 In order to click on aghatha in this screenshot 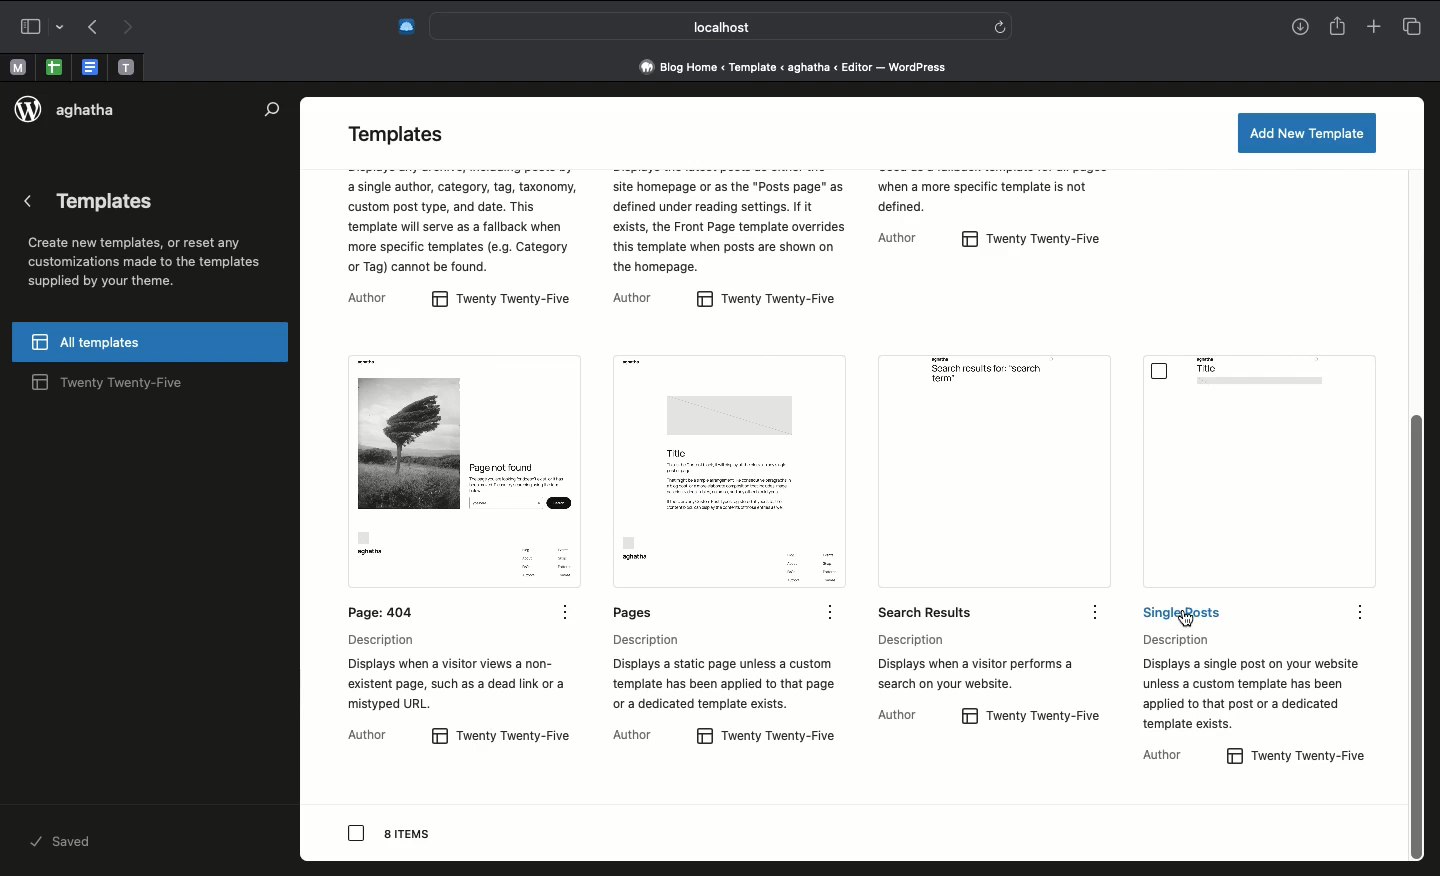, I will do `click(89, 111)`.